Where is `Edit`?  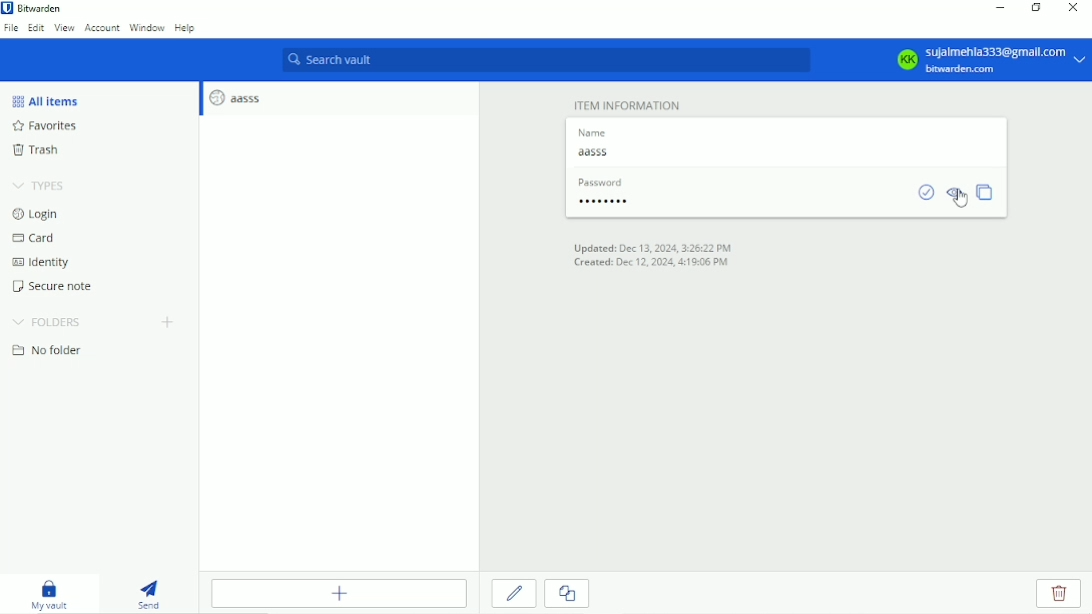 Edit is located at coordinates (514, 592).